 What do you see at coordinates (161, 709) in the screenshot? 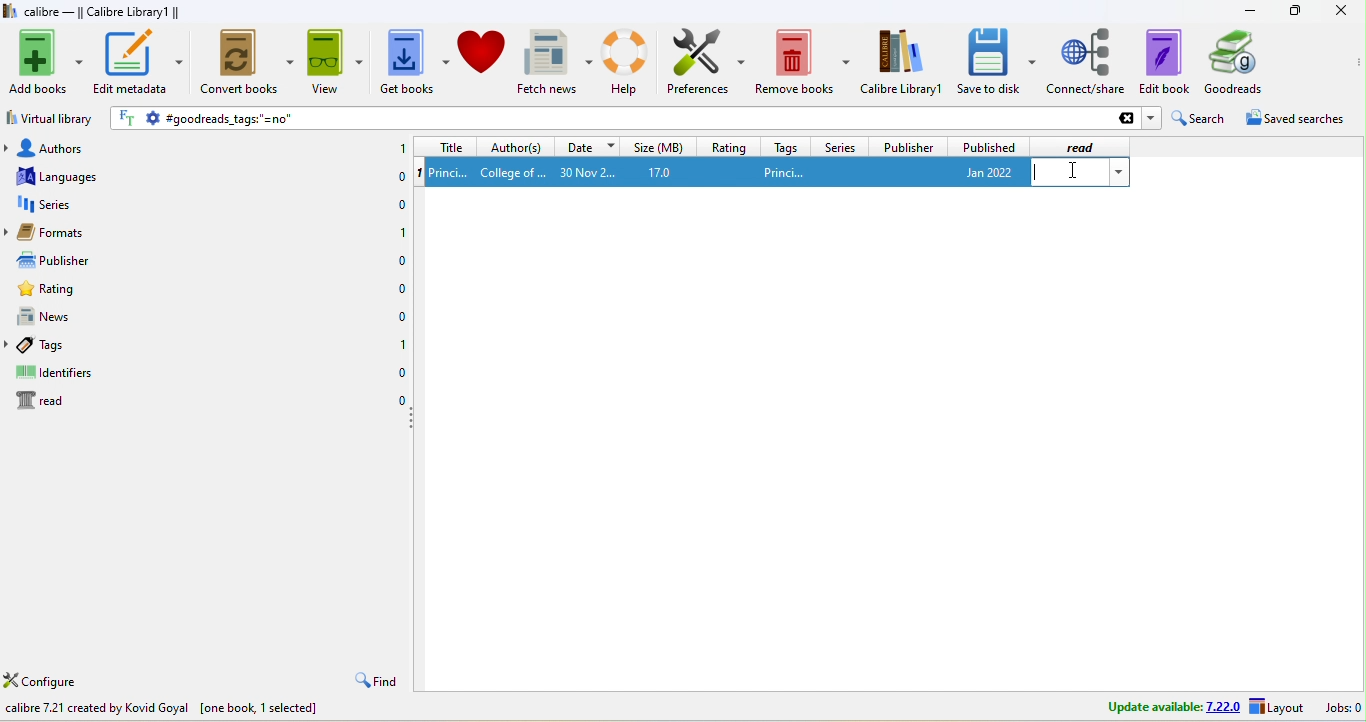
I see `calibre 7.21 created by Kovid Goyal [one book, 1 selected]` at bounding box center [161, 709].